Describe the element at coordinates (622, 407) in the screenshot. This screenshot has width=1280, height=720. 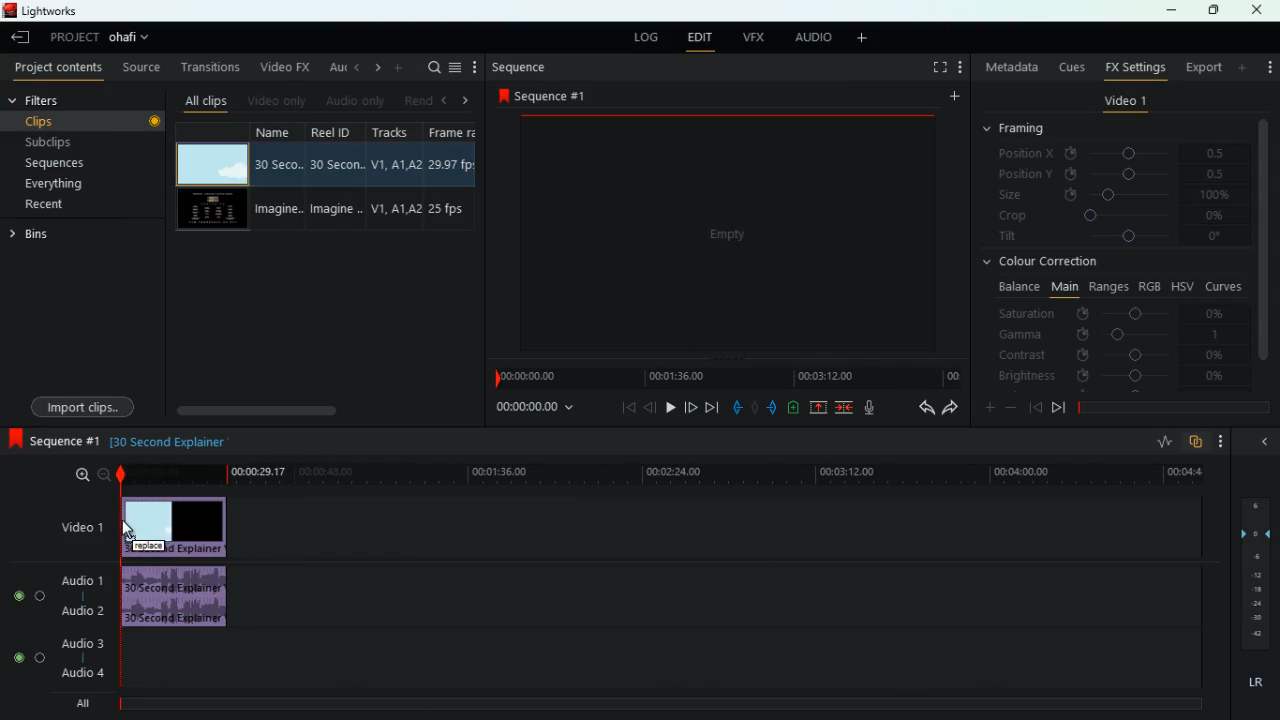
I see `beggining` at that location.